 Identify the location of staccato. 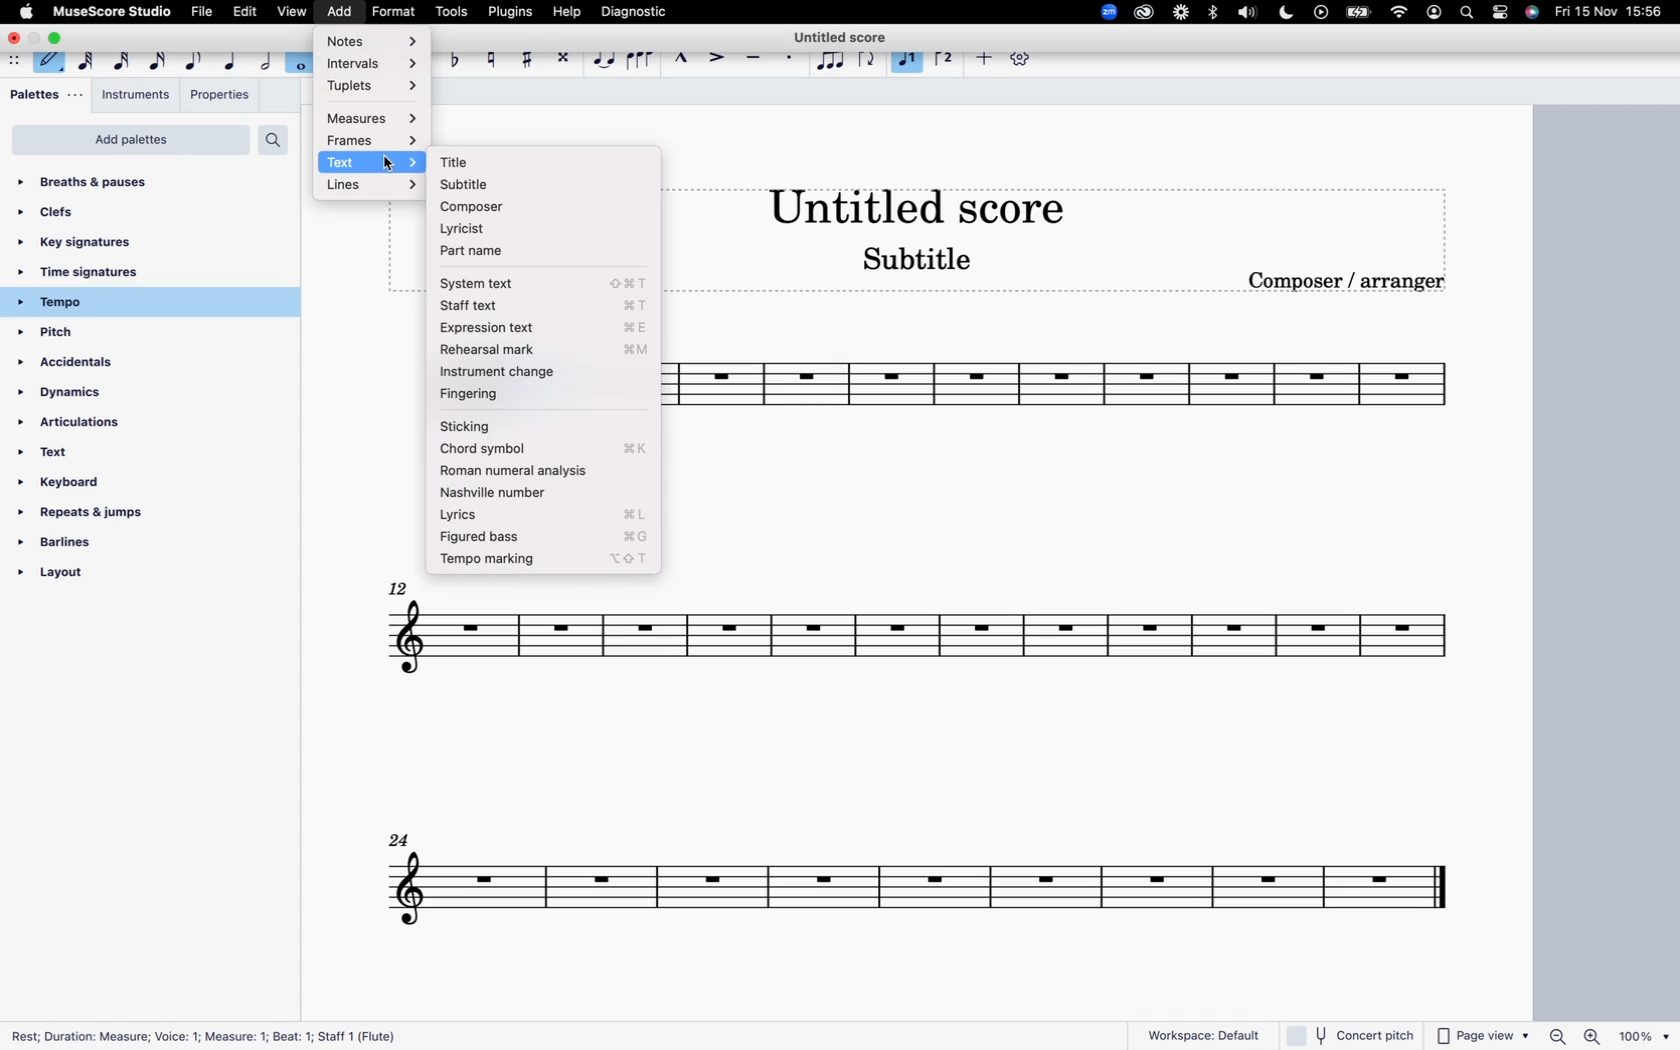
(791, 56).